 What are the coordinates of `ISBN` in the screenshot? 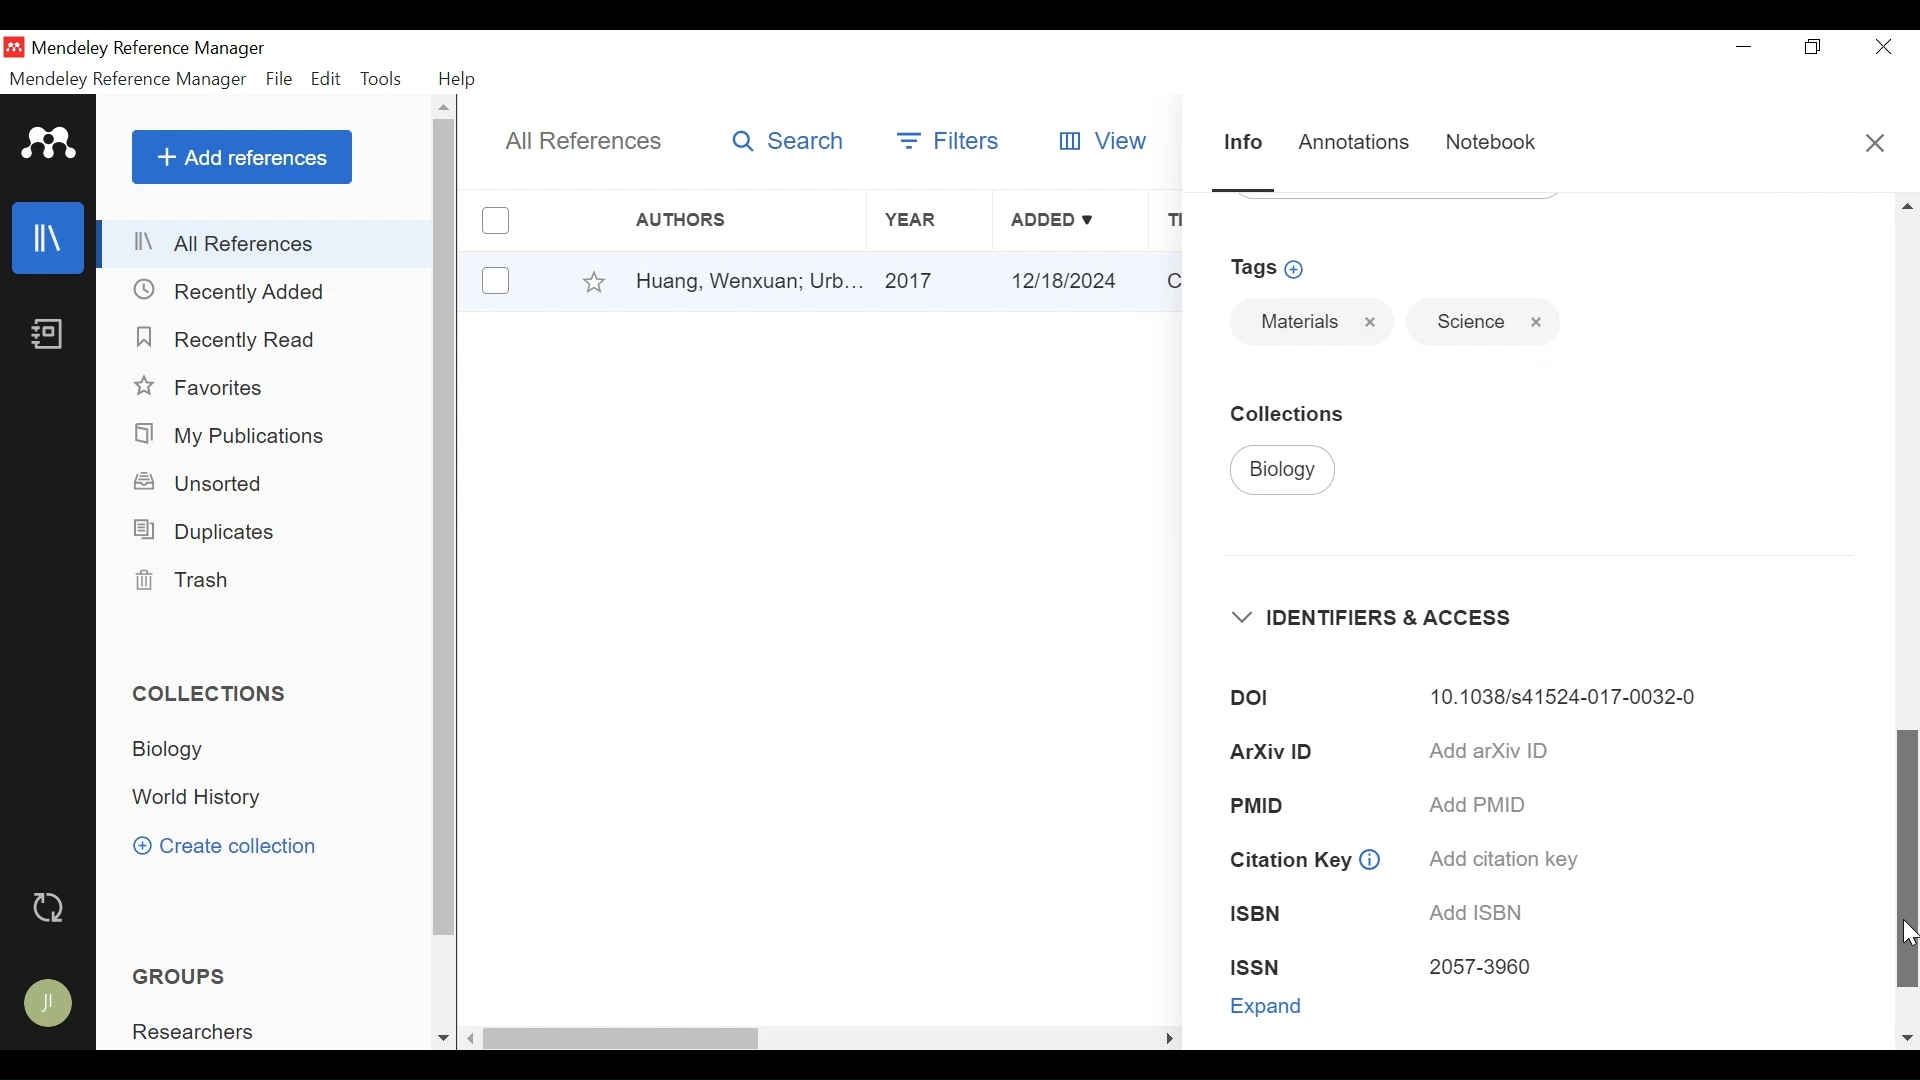 It's located at (1258, 914).